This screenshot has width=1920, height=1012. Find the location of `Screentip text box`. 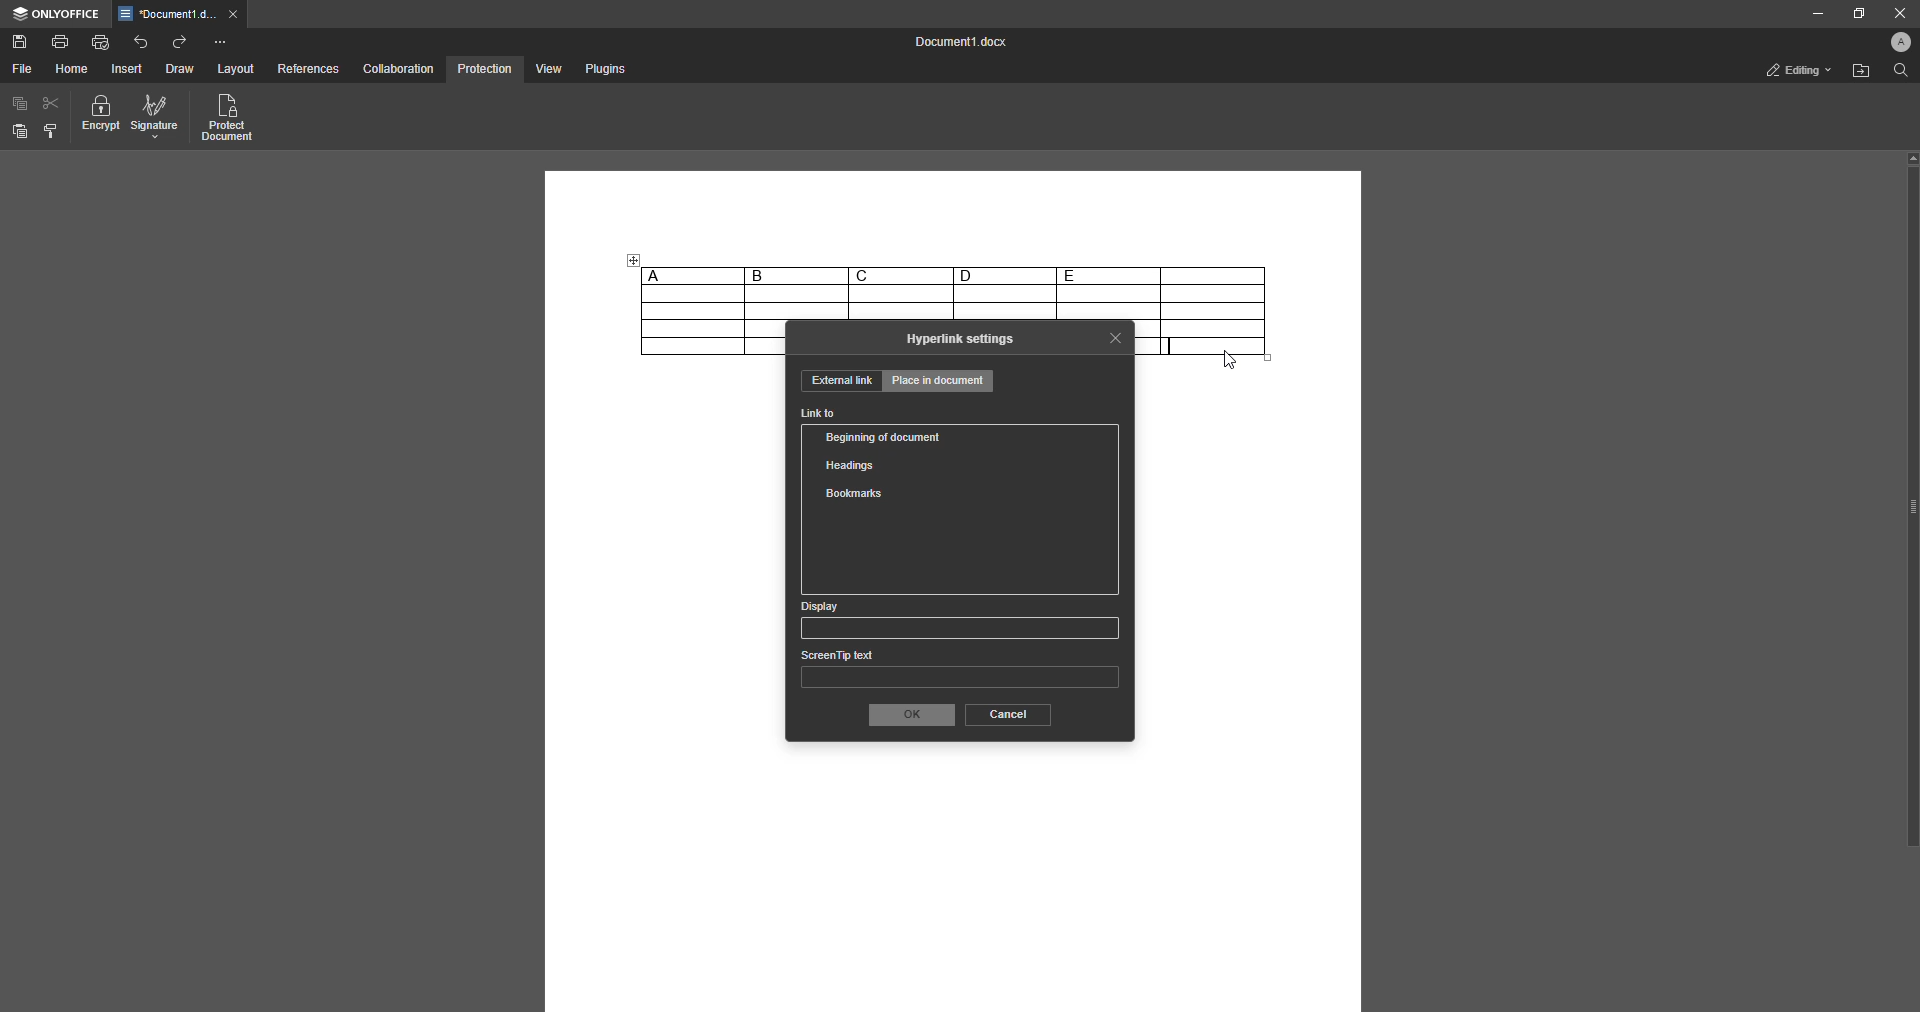

Screentip text box is located at coordinates (959, 673).